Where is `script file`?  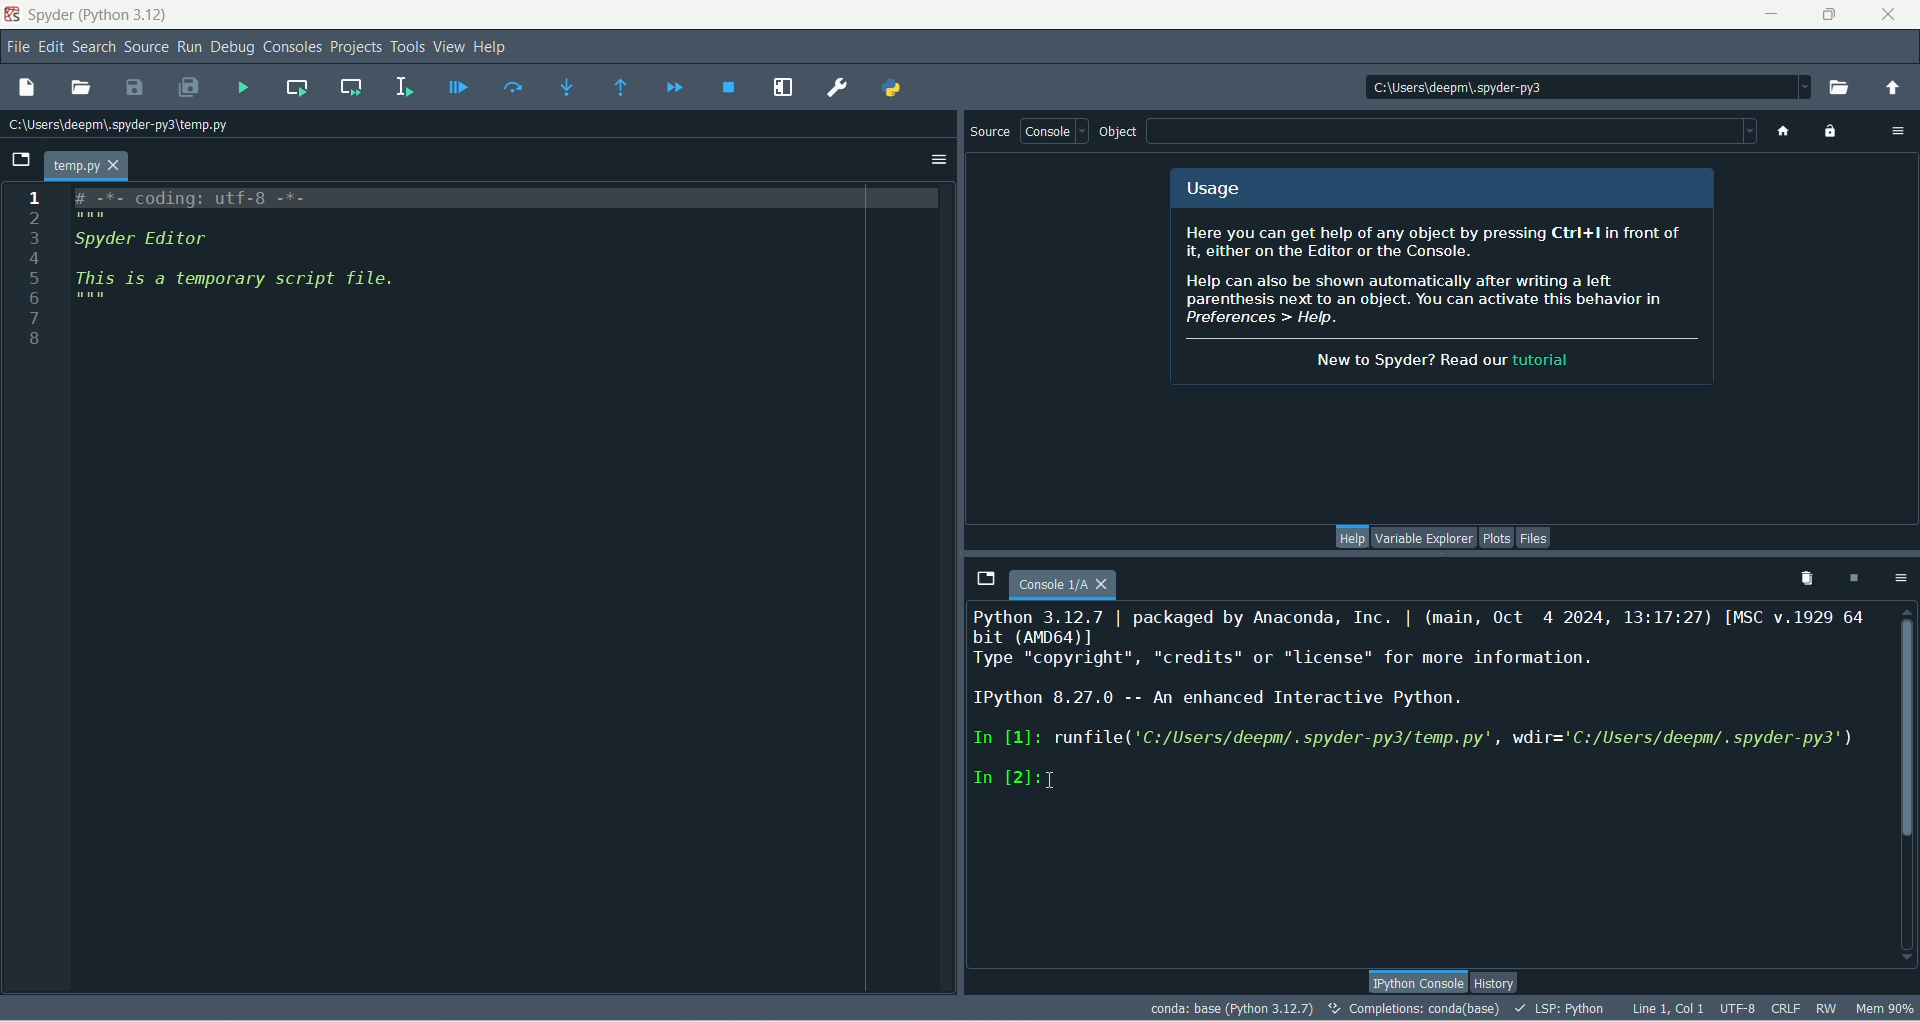
script file is located at coordinates (288, 263).